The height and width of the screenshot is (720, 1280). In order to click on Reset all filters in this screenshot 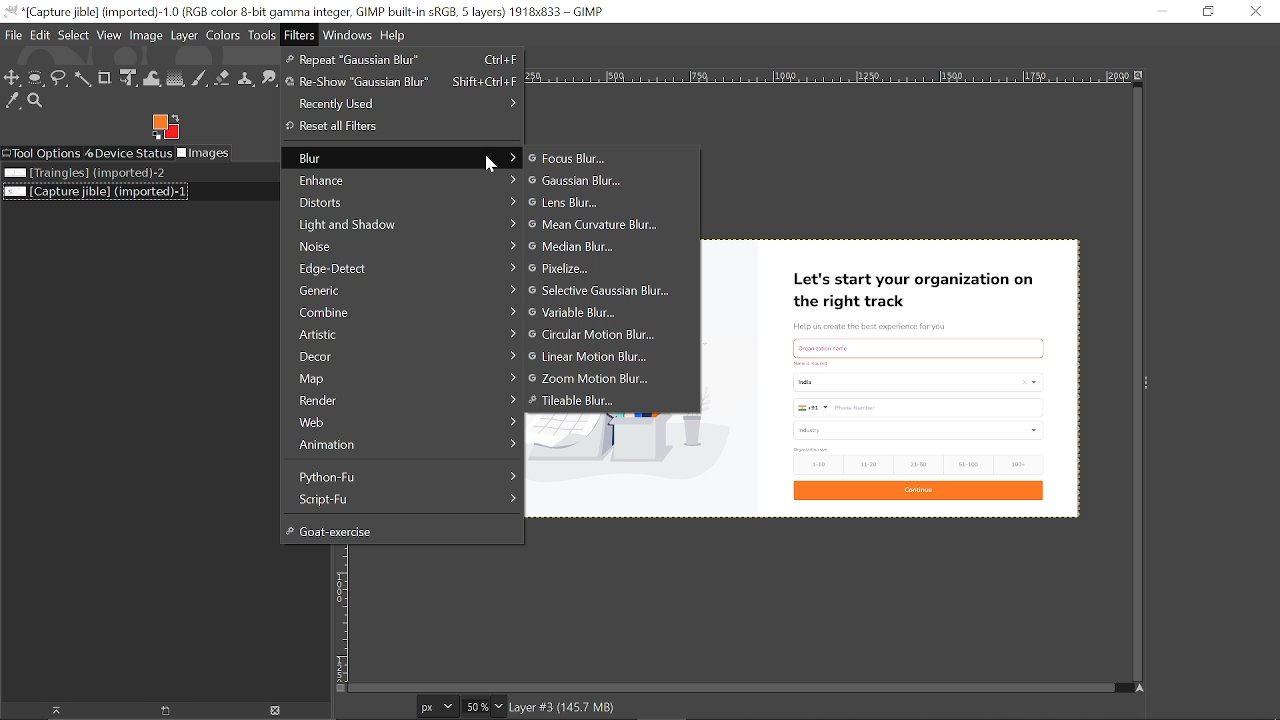, I will do `click(398, 126)`.